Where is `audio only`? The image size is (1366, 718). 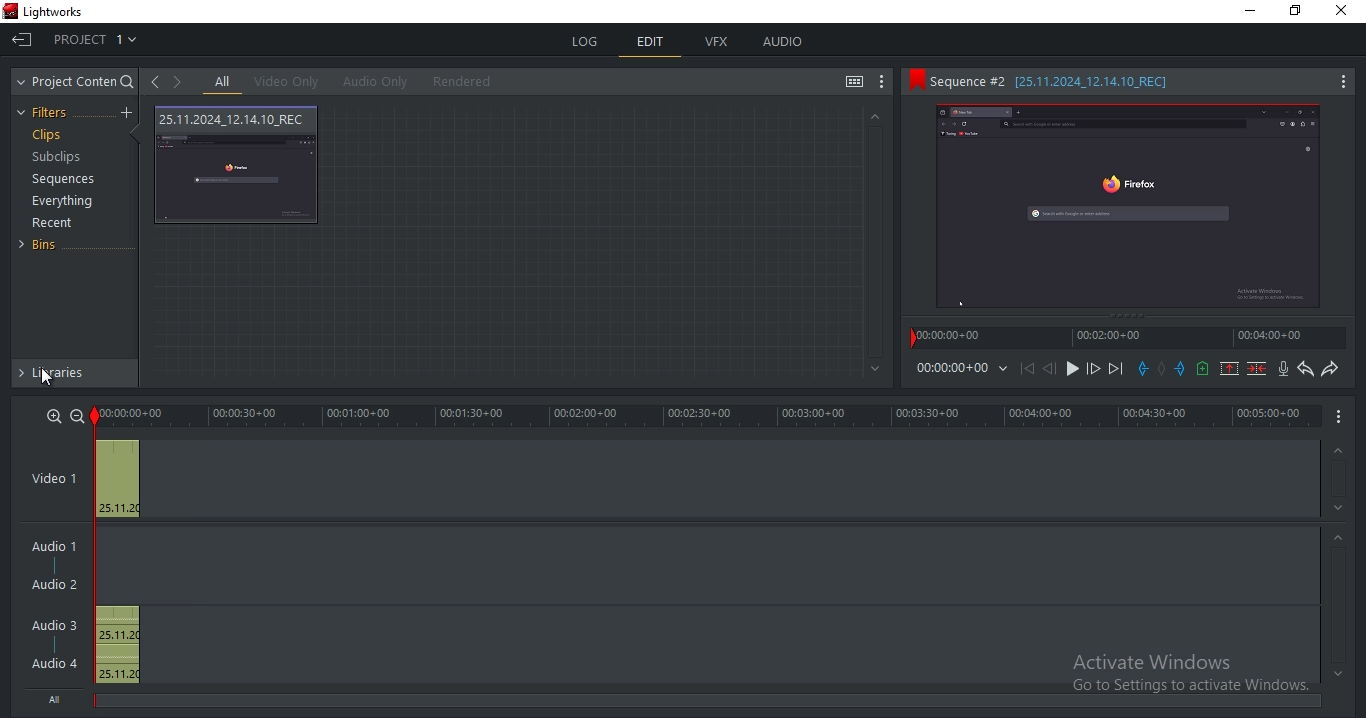
audio only is located at coordinates (377, 81).